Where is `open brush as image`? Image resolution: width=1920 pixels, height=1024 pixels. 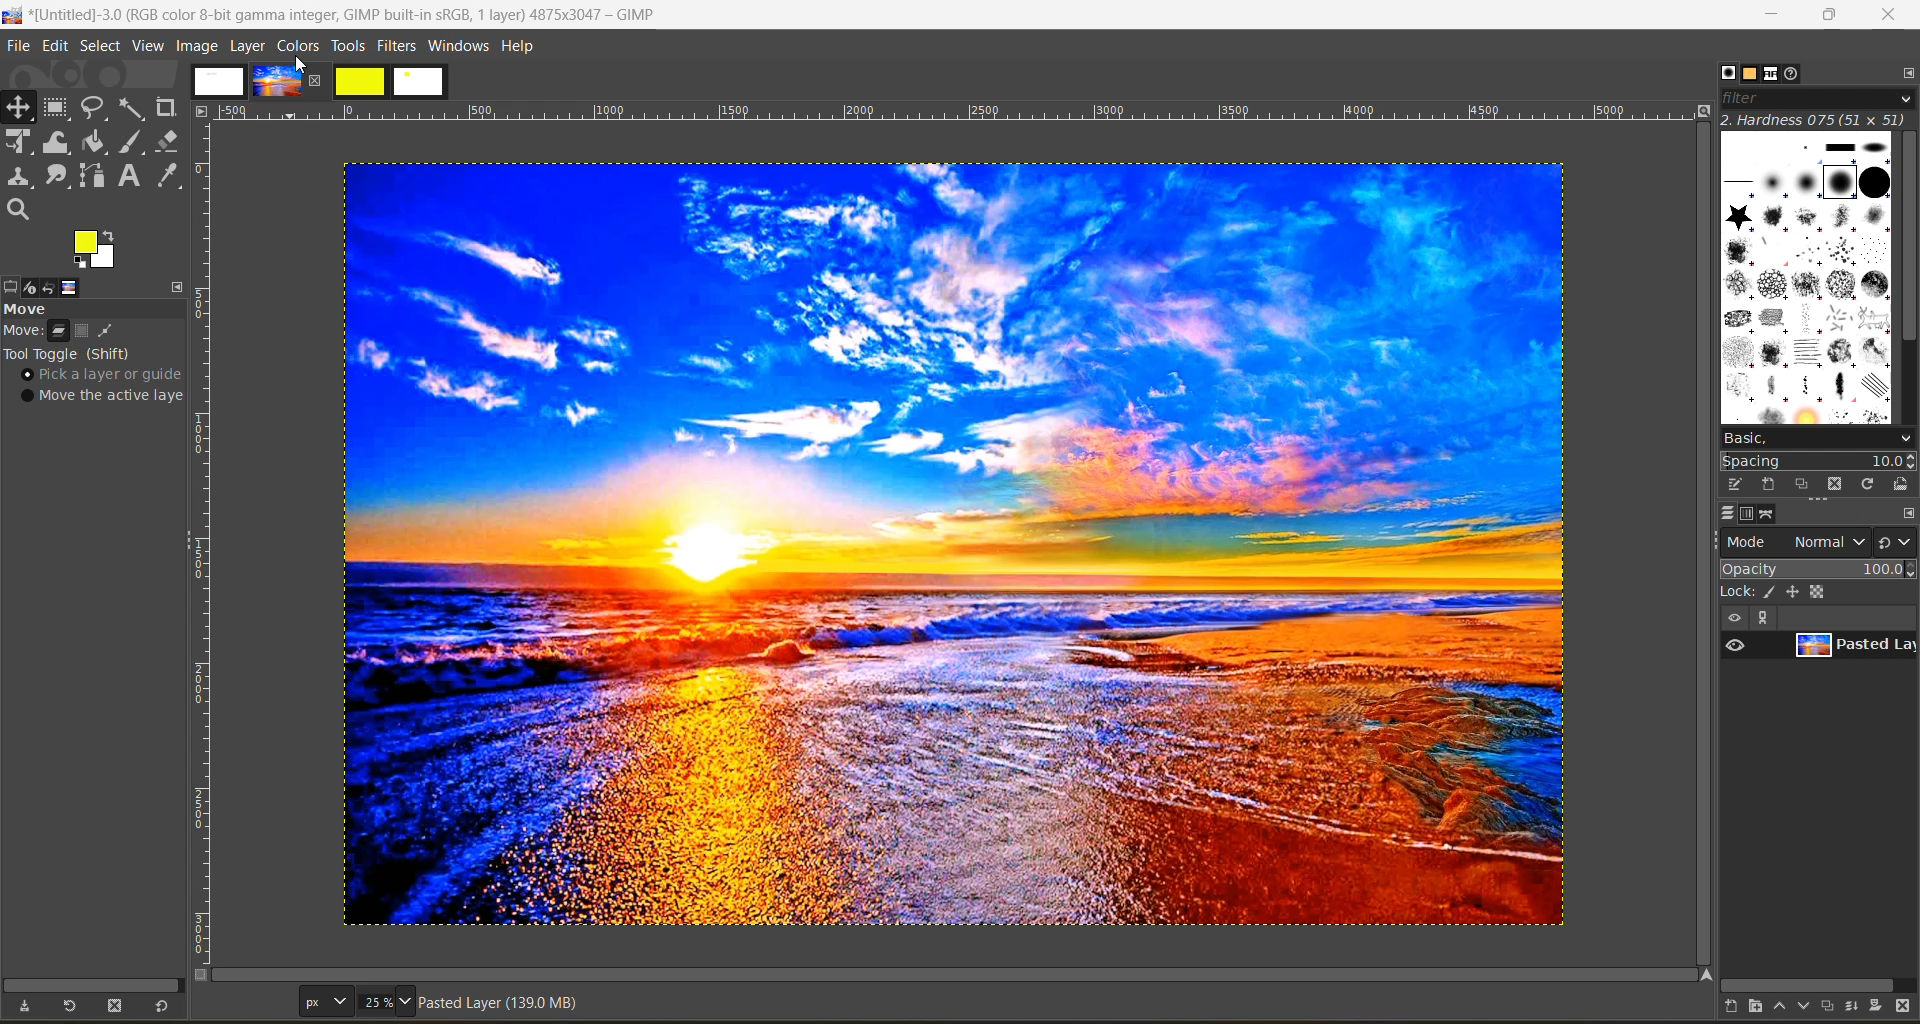
open brush as image is located at coordinates (1903, 485).